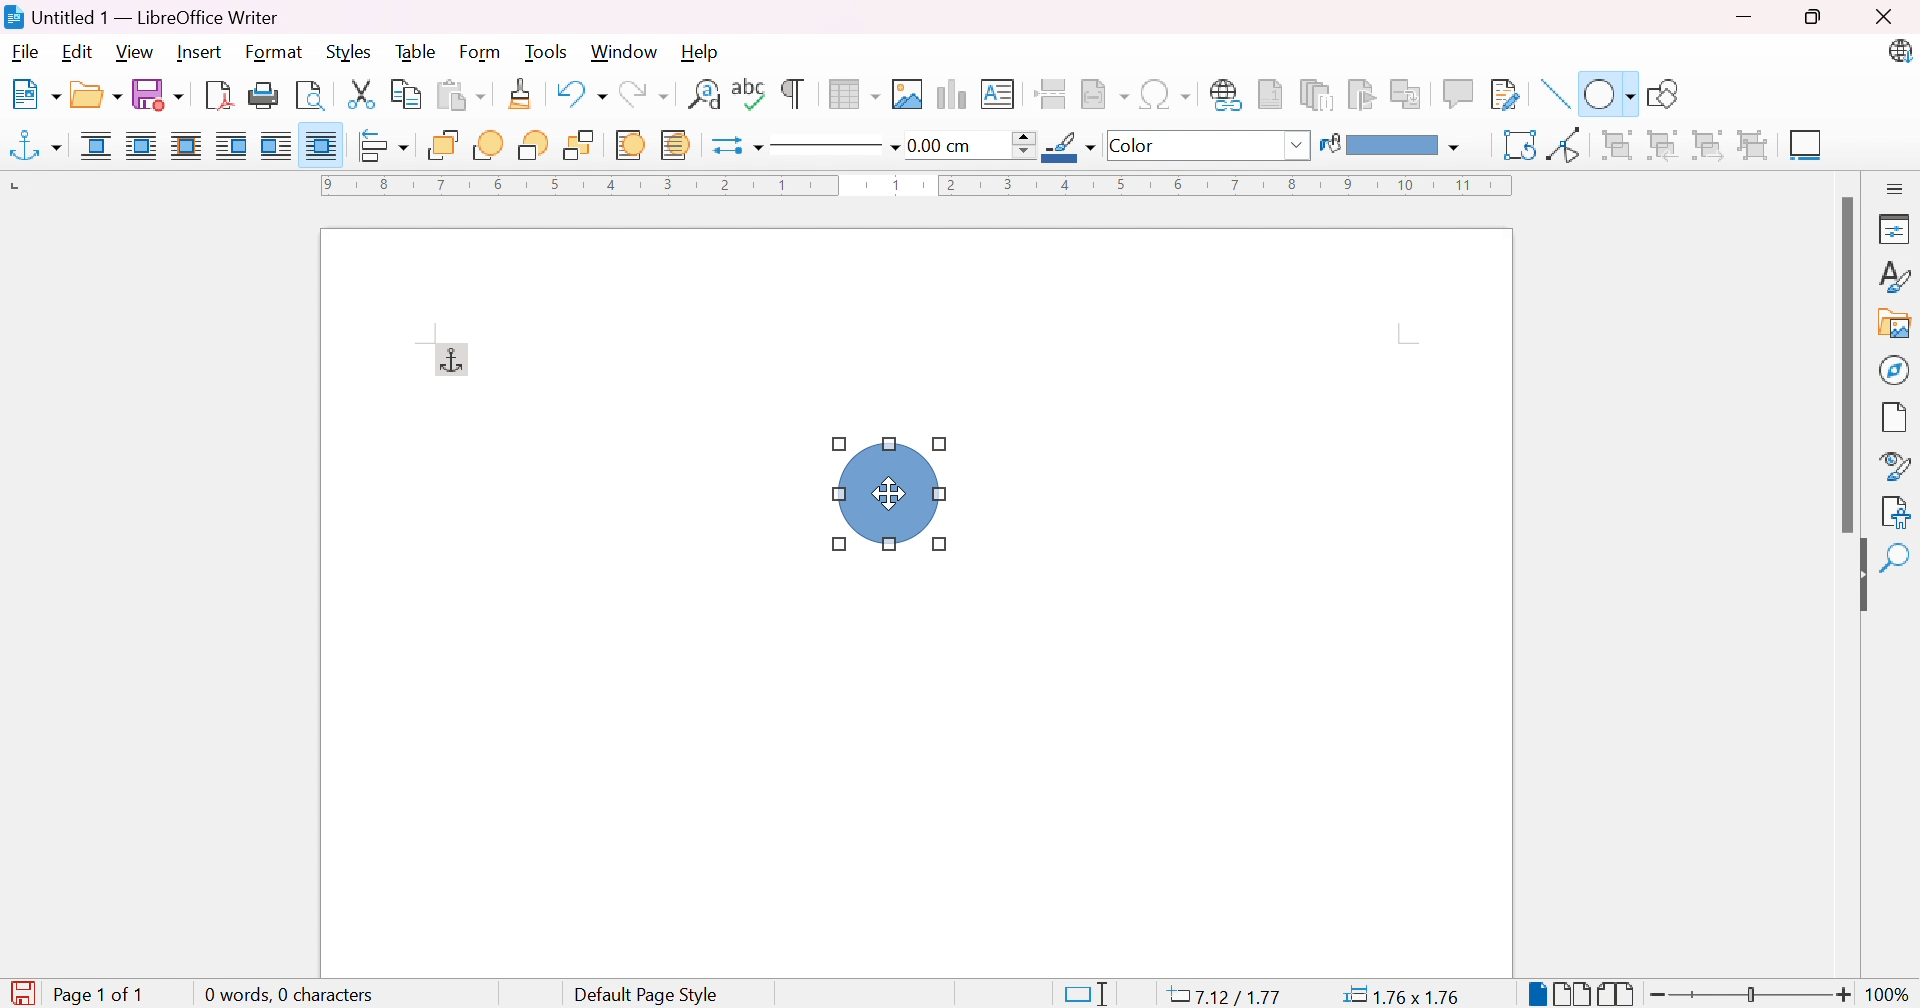 This screenshot has width=1920, height=1008. What do you see at coordinates (481, 53) in the screenshot?
I see `Form` at bounding box center [481, 53].